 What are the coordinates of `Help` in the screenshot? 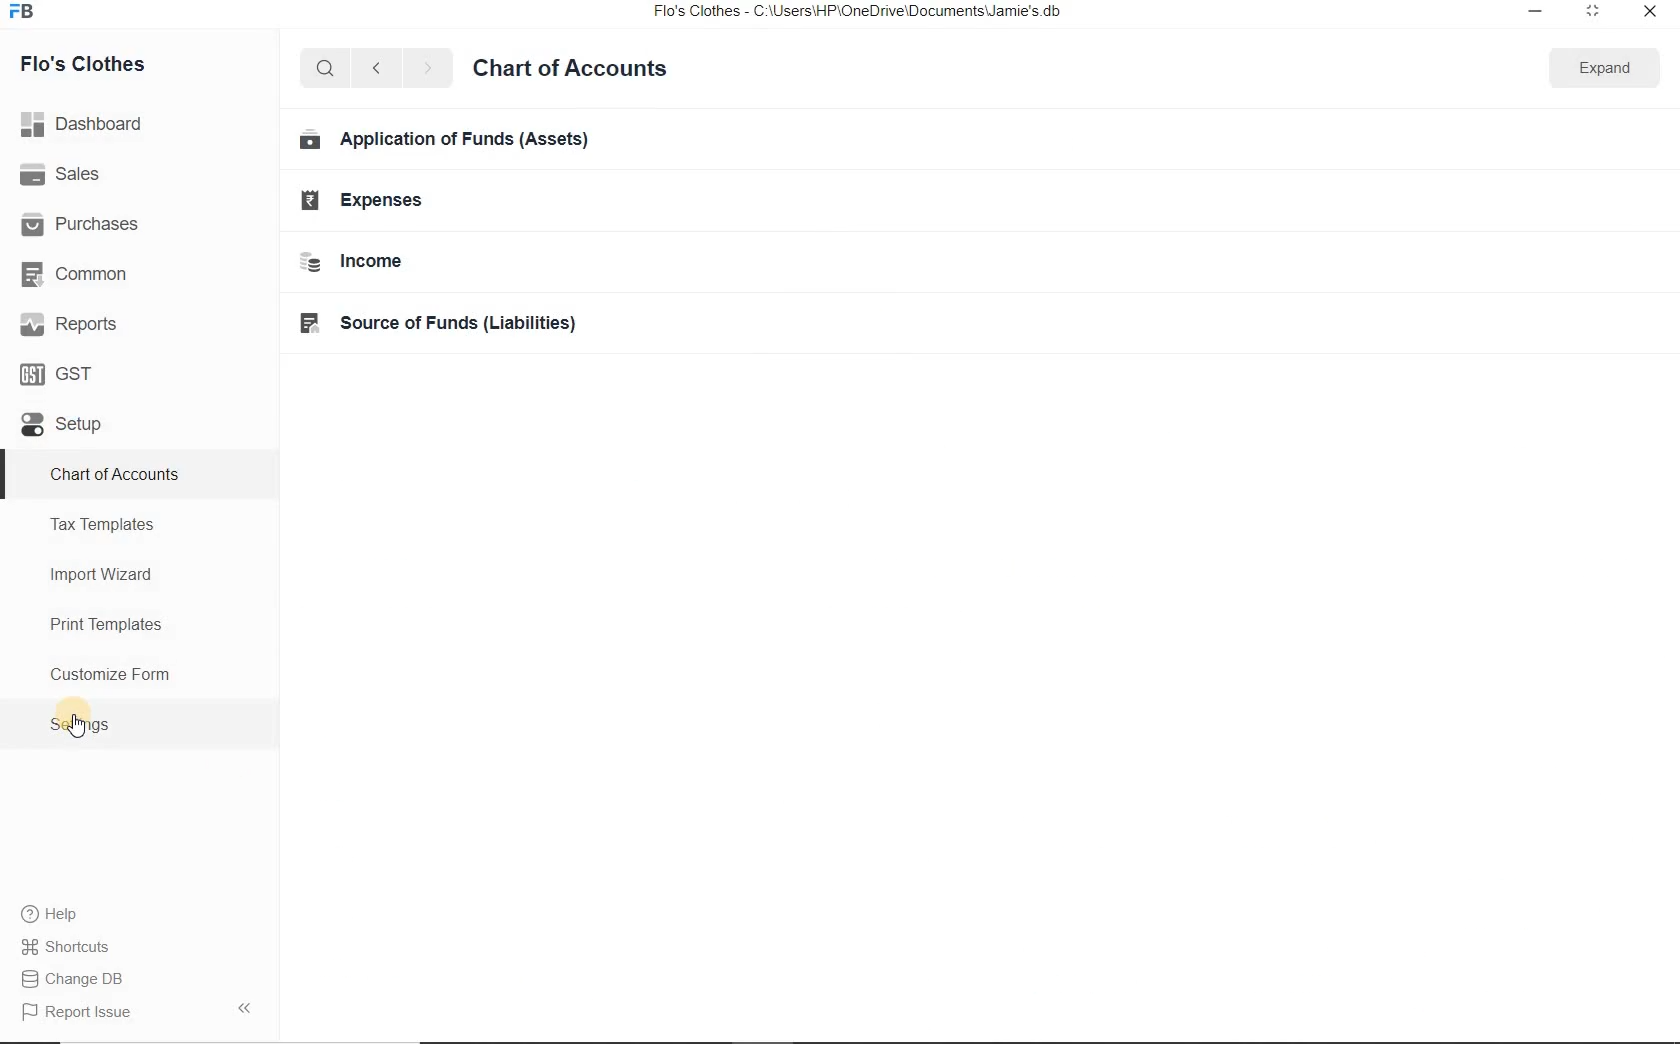 It's located at (56, 916).